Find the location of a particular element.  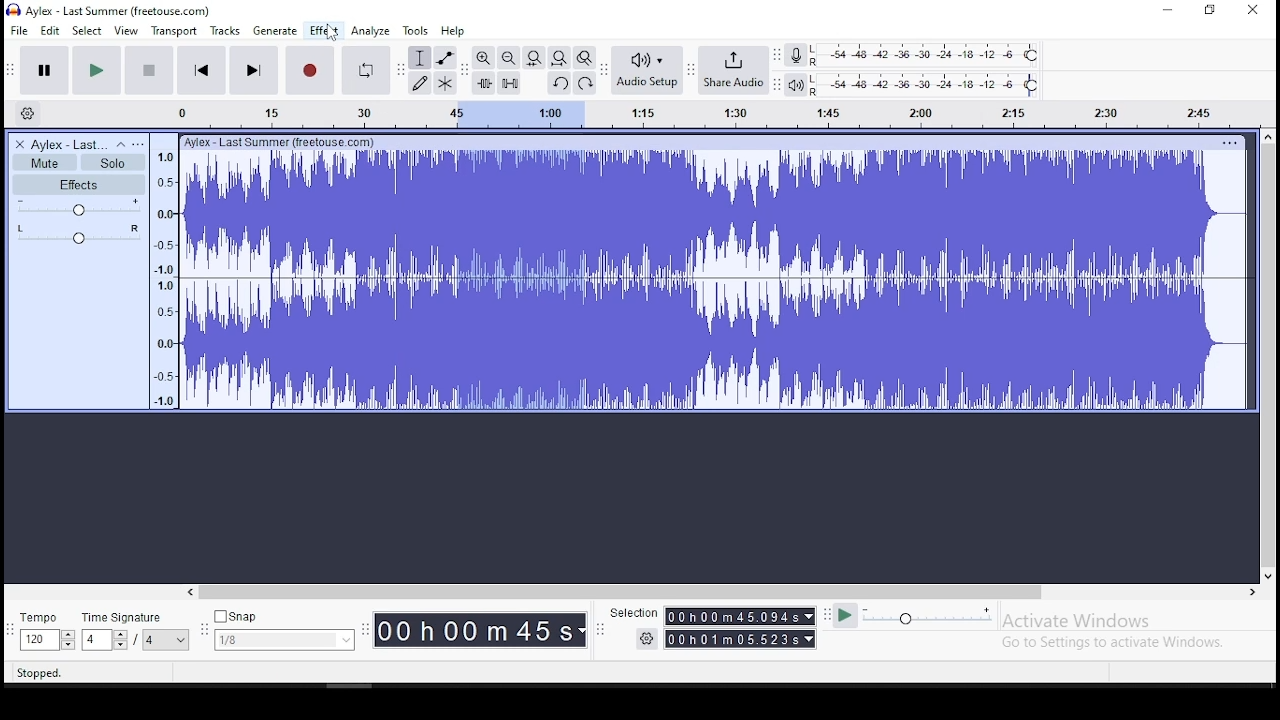

open menu is located at coordinates (139, 144).